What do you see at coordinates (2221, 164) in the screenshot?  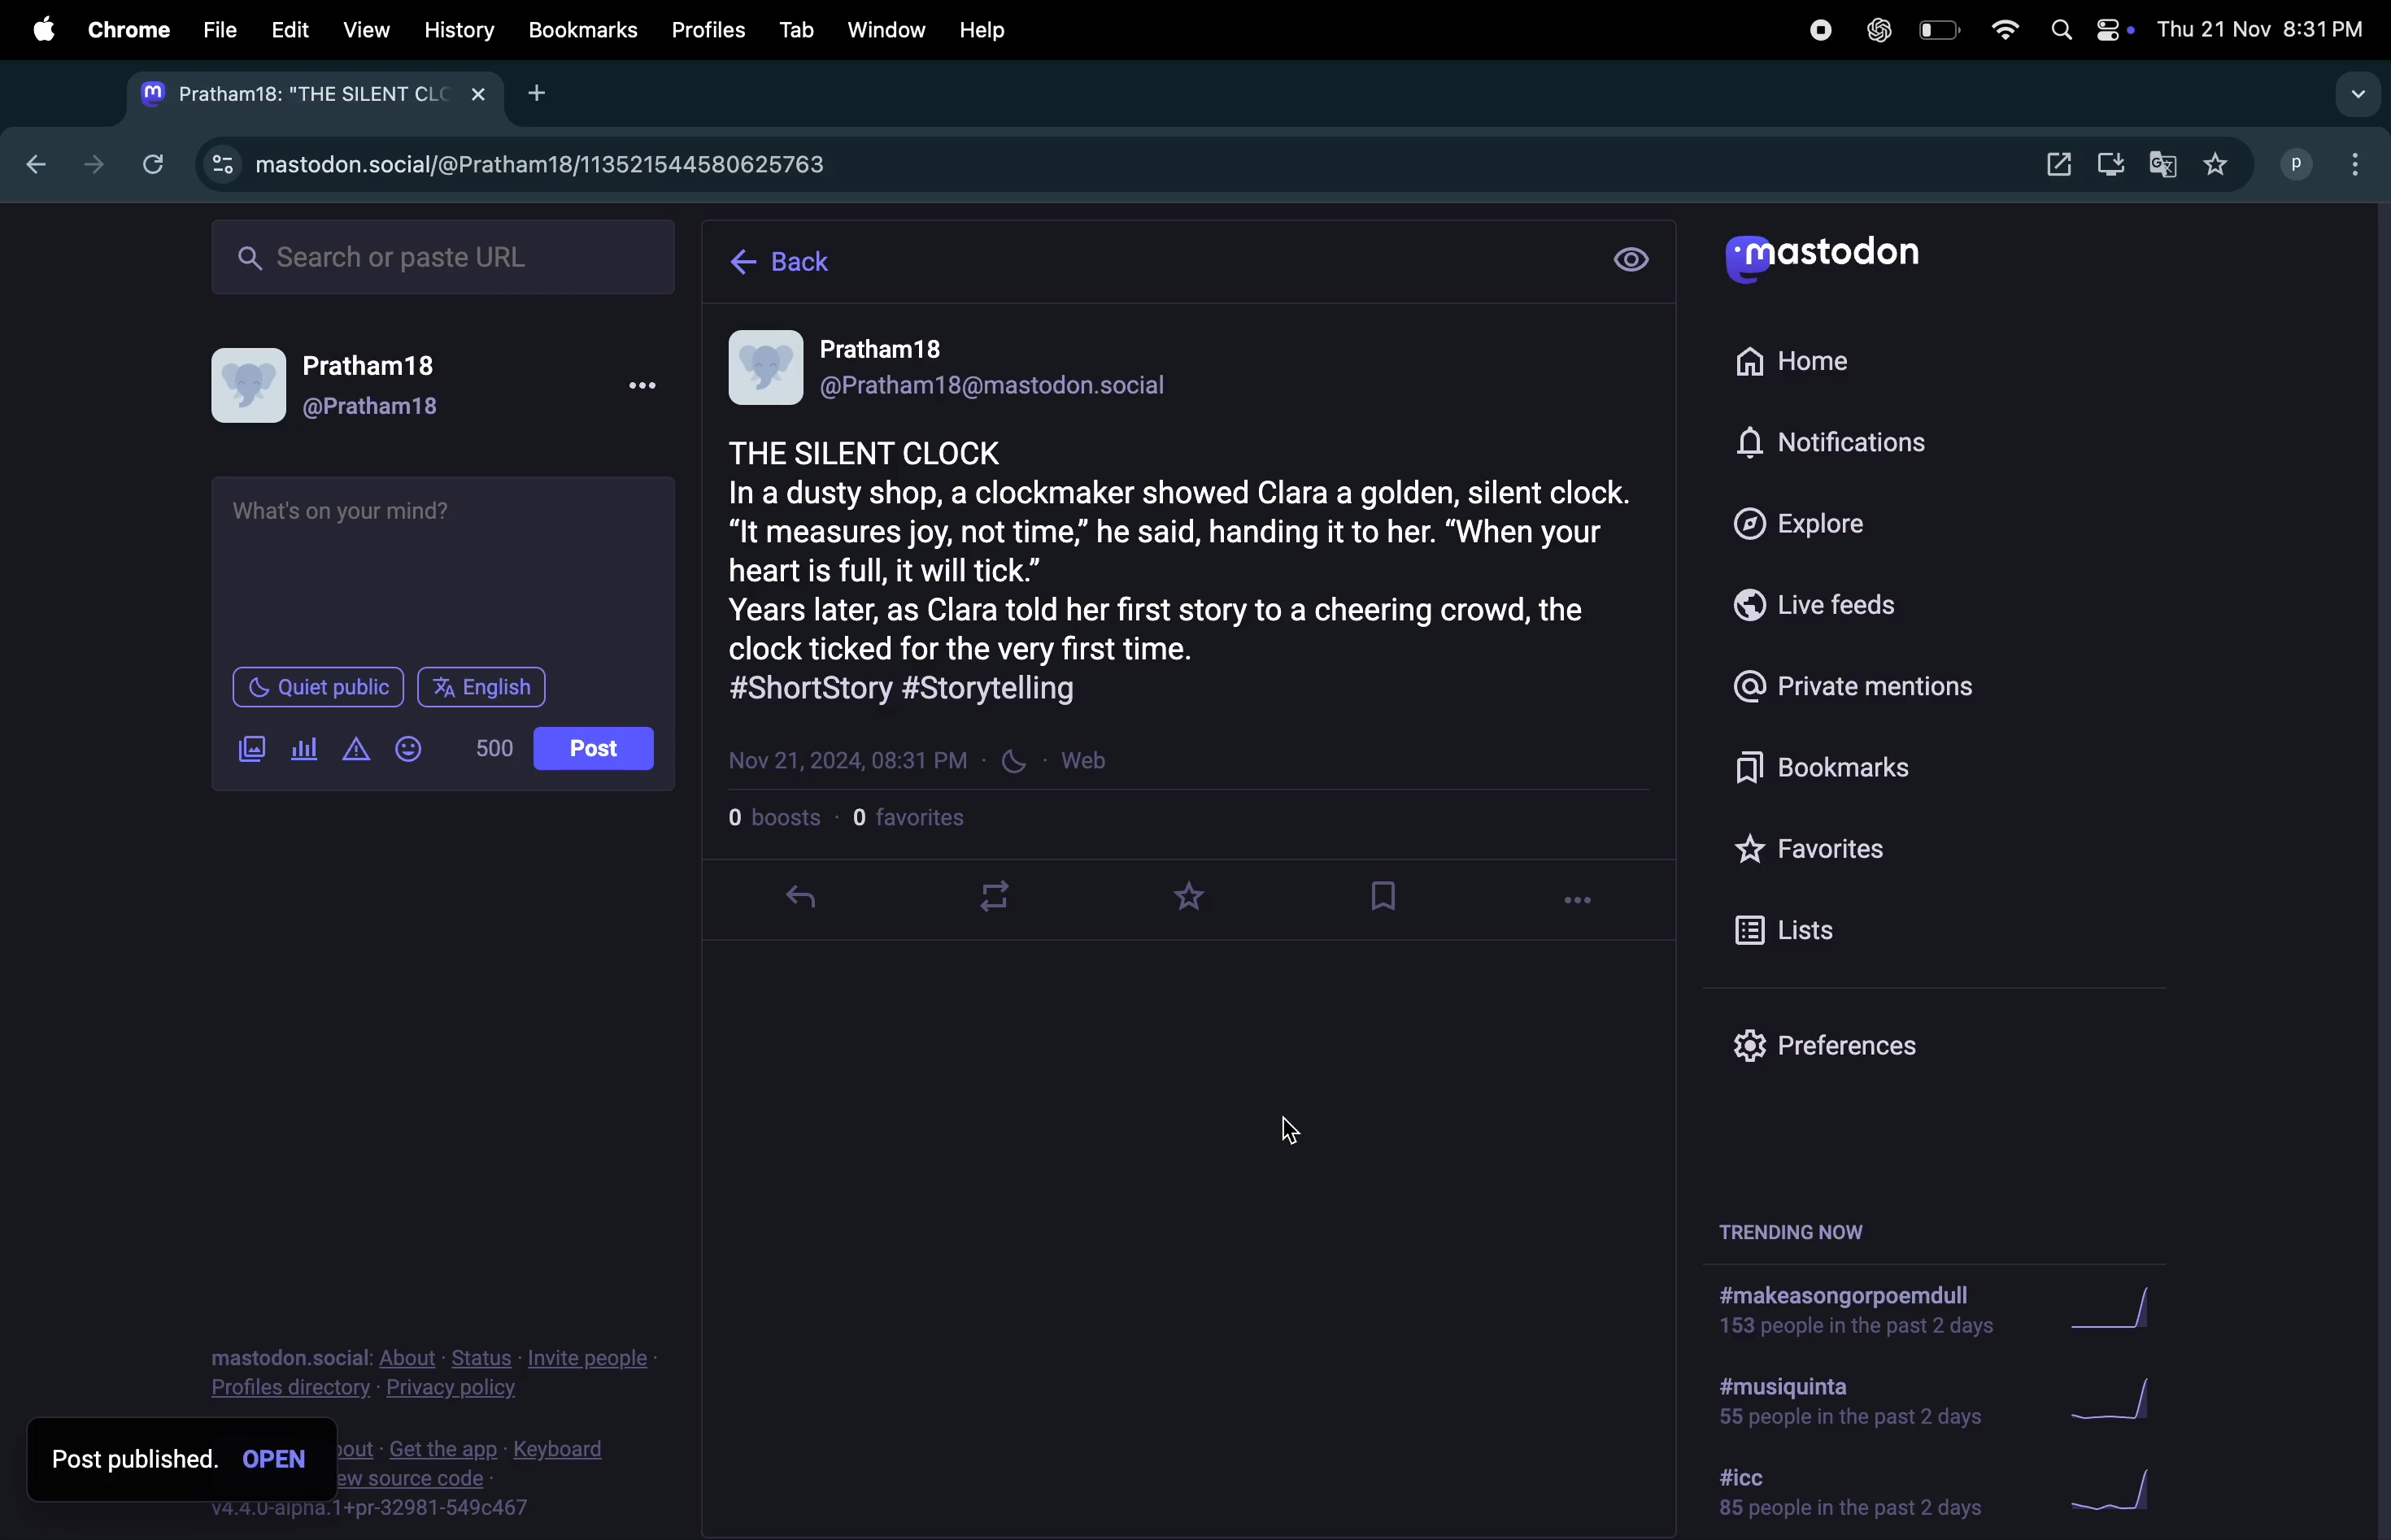 I see `favourites` at bounding box center [2221, 164].